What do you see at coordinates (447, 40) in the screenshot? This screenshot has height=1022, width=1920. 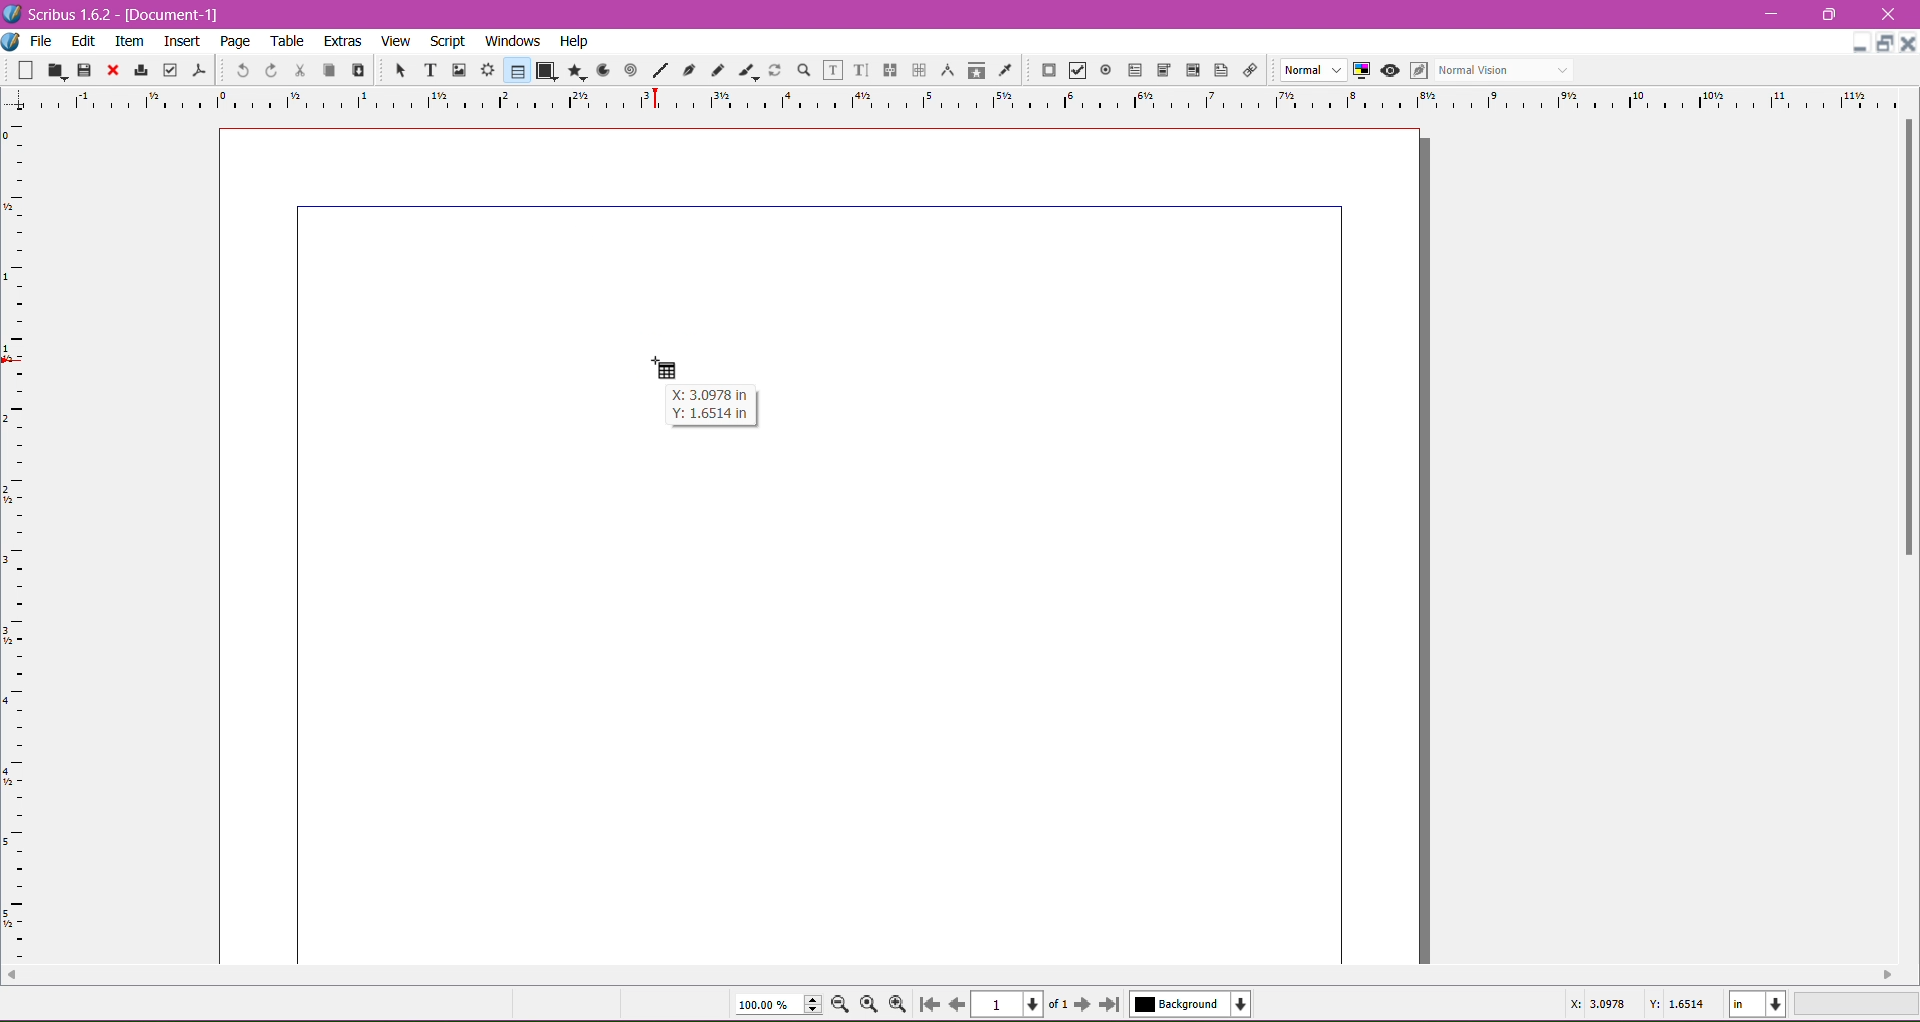 I see `` at bounding box center [447, 40].